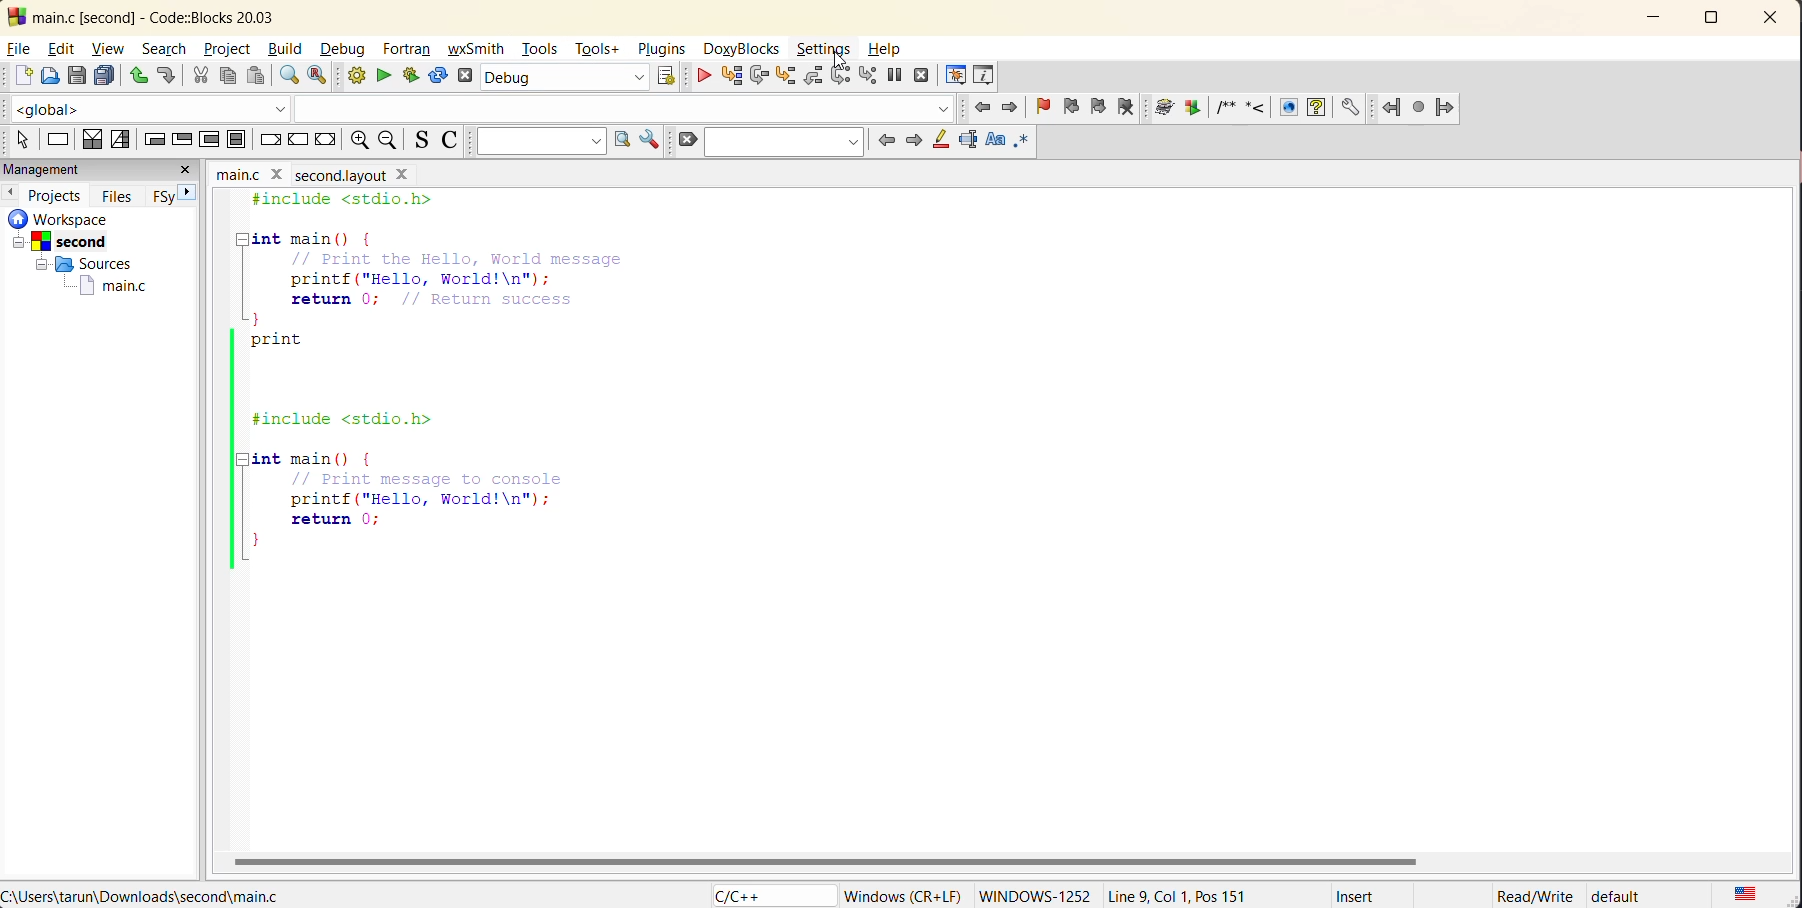 This screenshot has height=908, width=1802. Describe the element at coordinates (1392, 108) in the screenshot. I see `jump backword` at that location.